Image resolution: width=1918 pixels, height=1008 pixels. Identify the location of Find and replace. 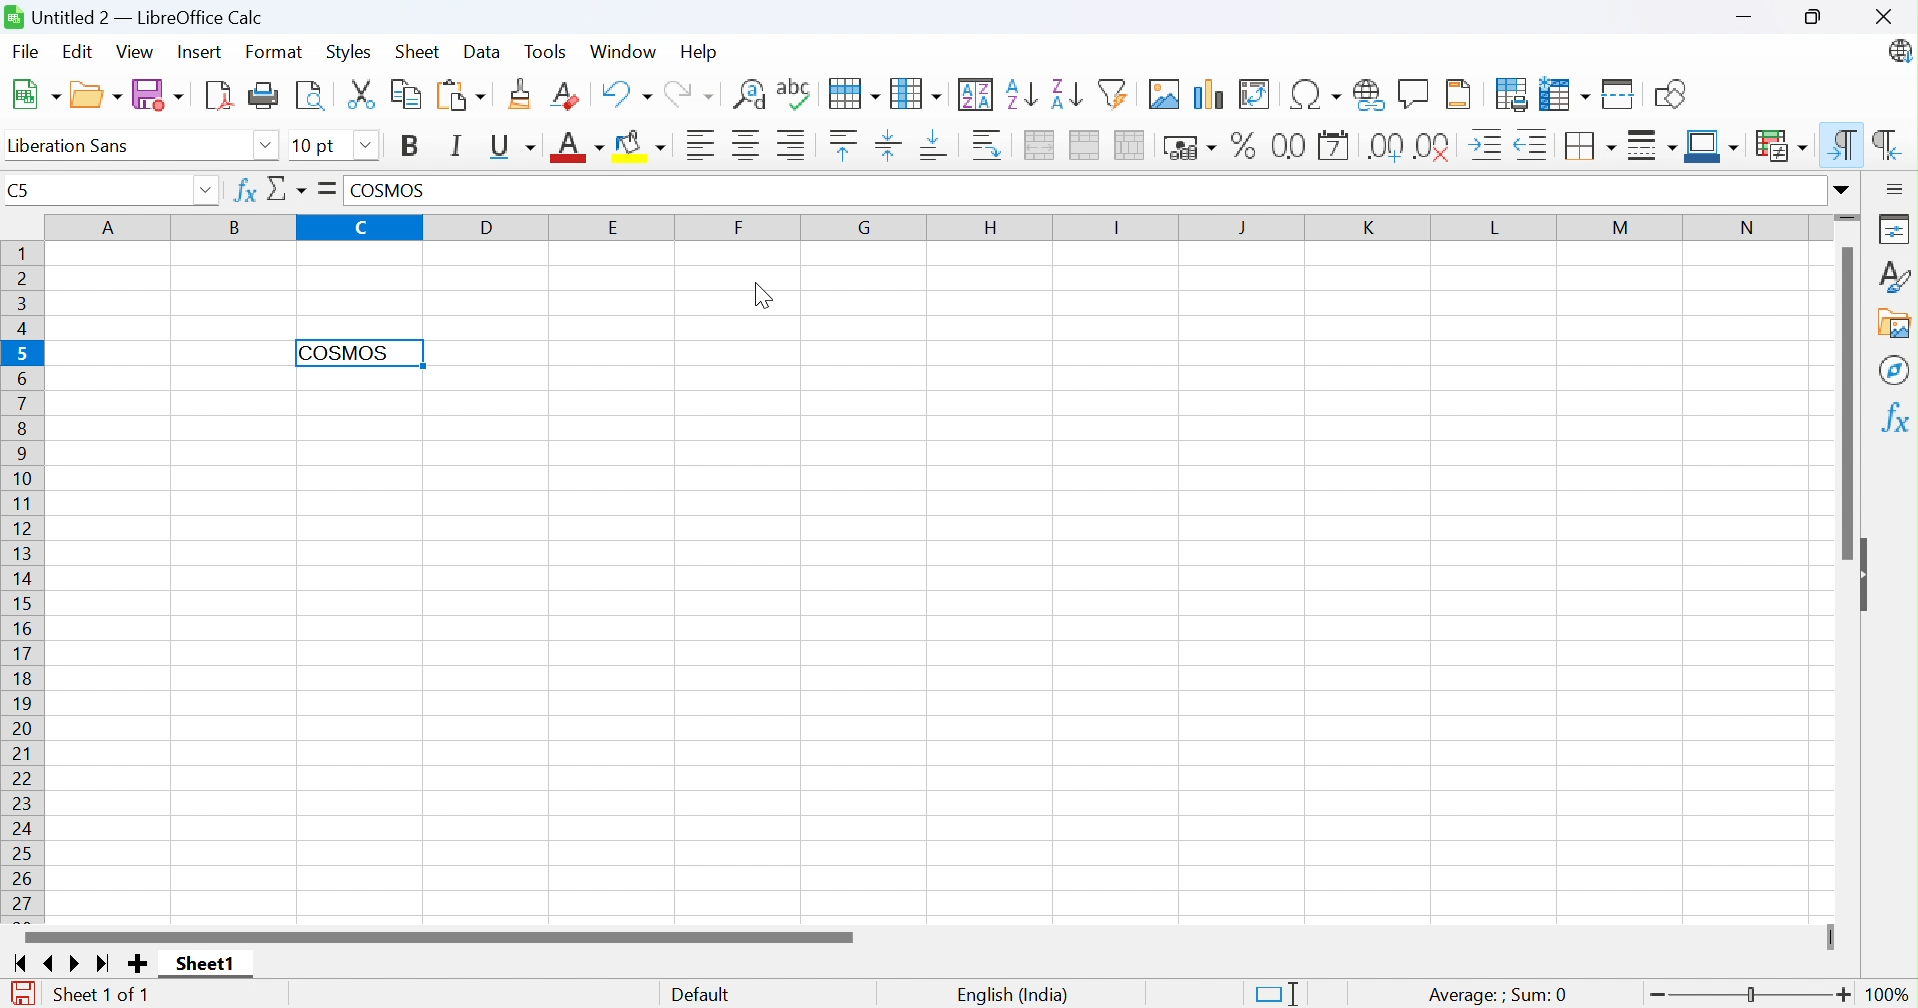
(748, 95).